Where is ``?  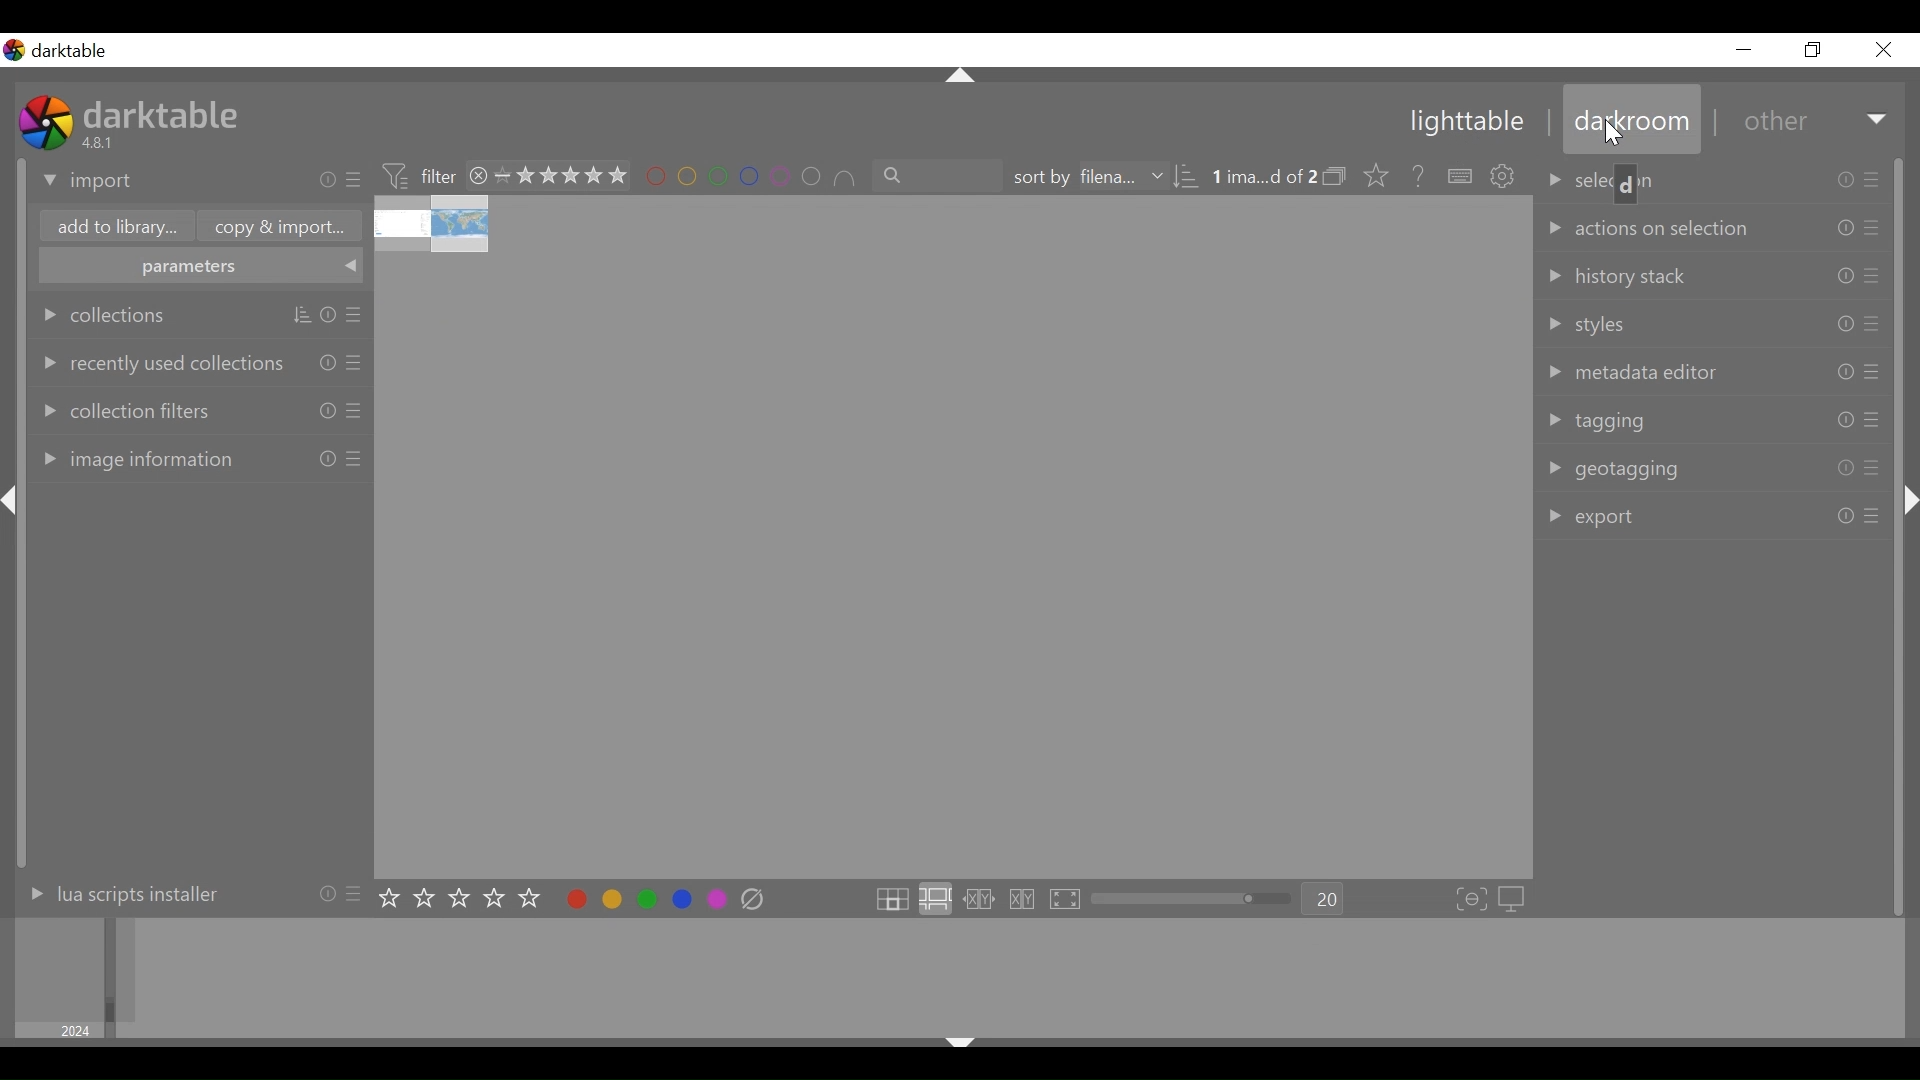  is located at coordinates (1874, 181).